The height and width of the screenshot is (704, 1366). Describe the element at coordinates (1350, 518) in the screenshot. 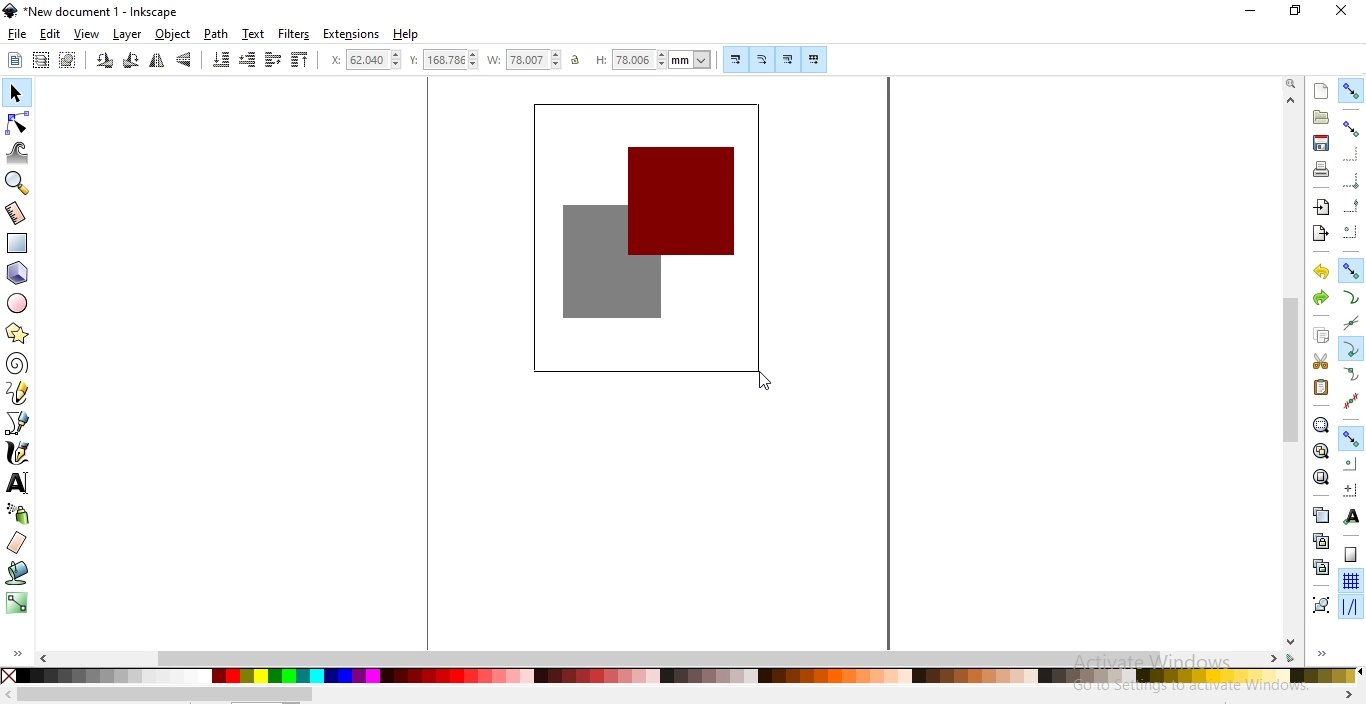

I see `snap text anchors and baselines` at that location.